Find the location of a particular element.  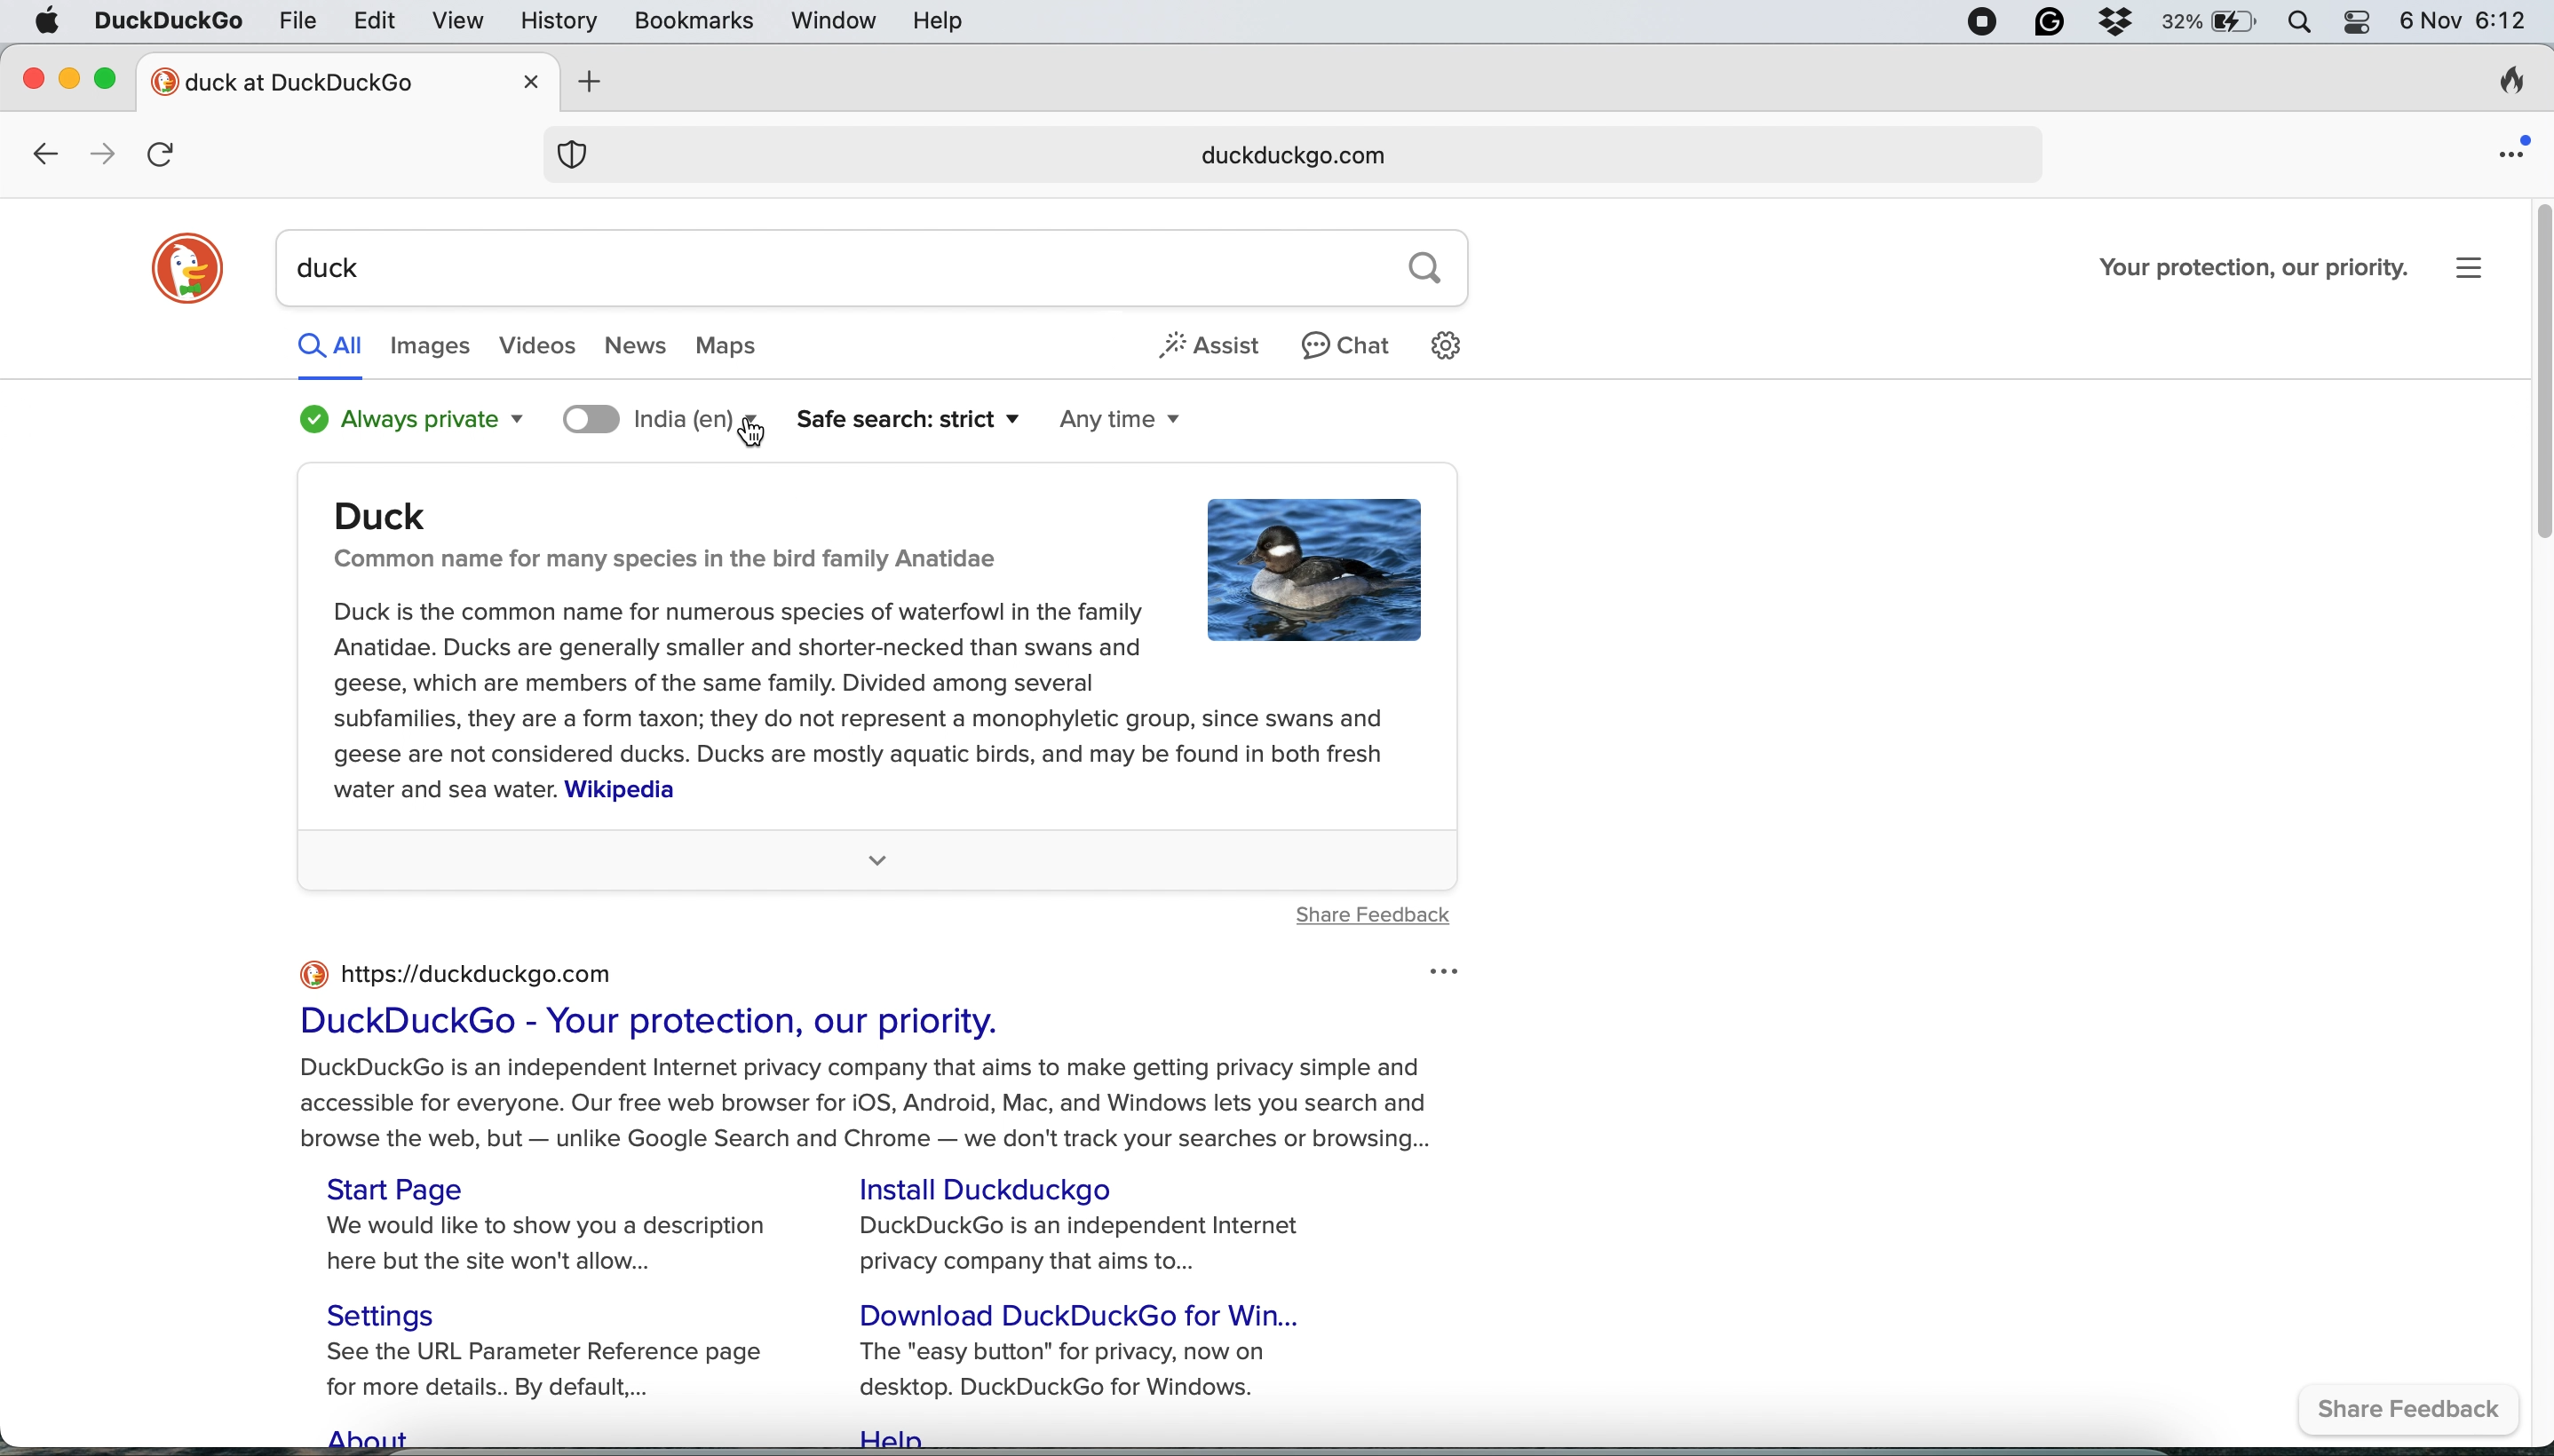

file is located at coordinates (299, 19).